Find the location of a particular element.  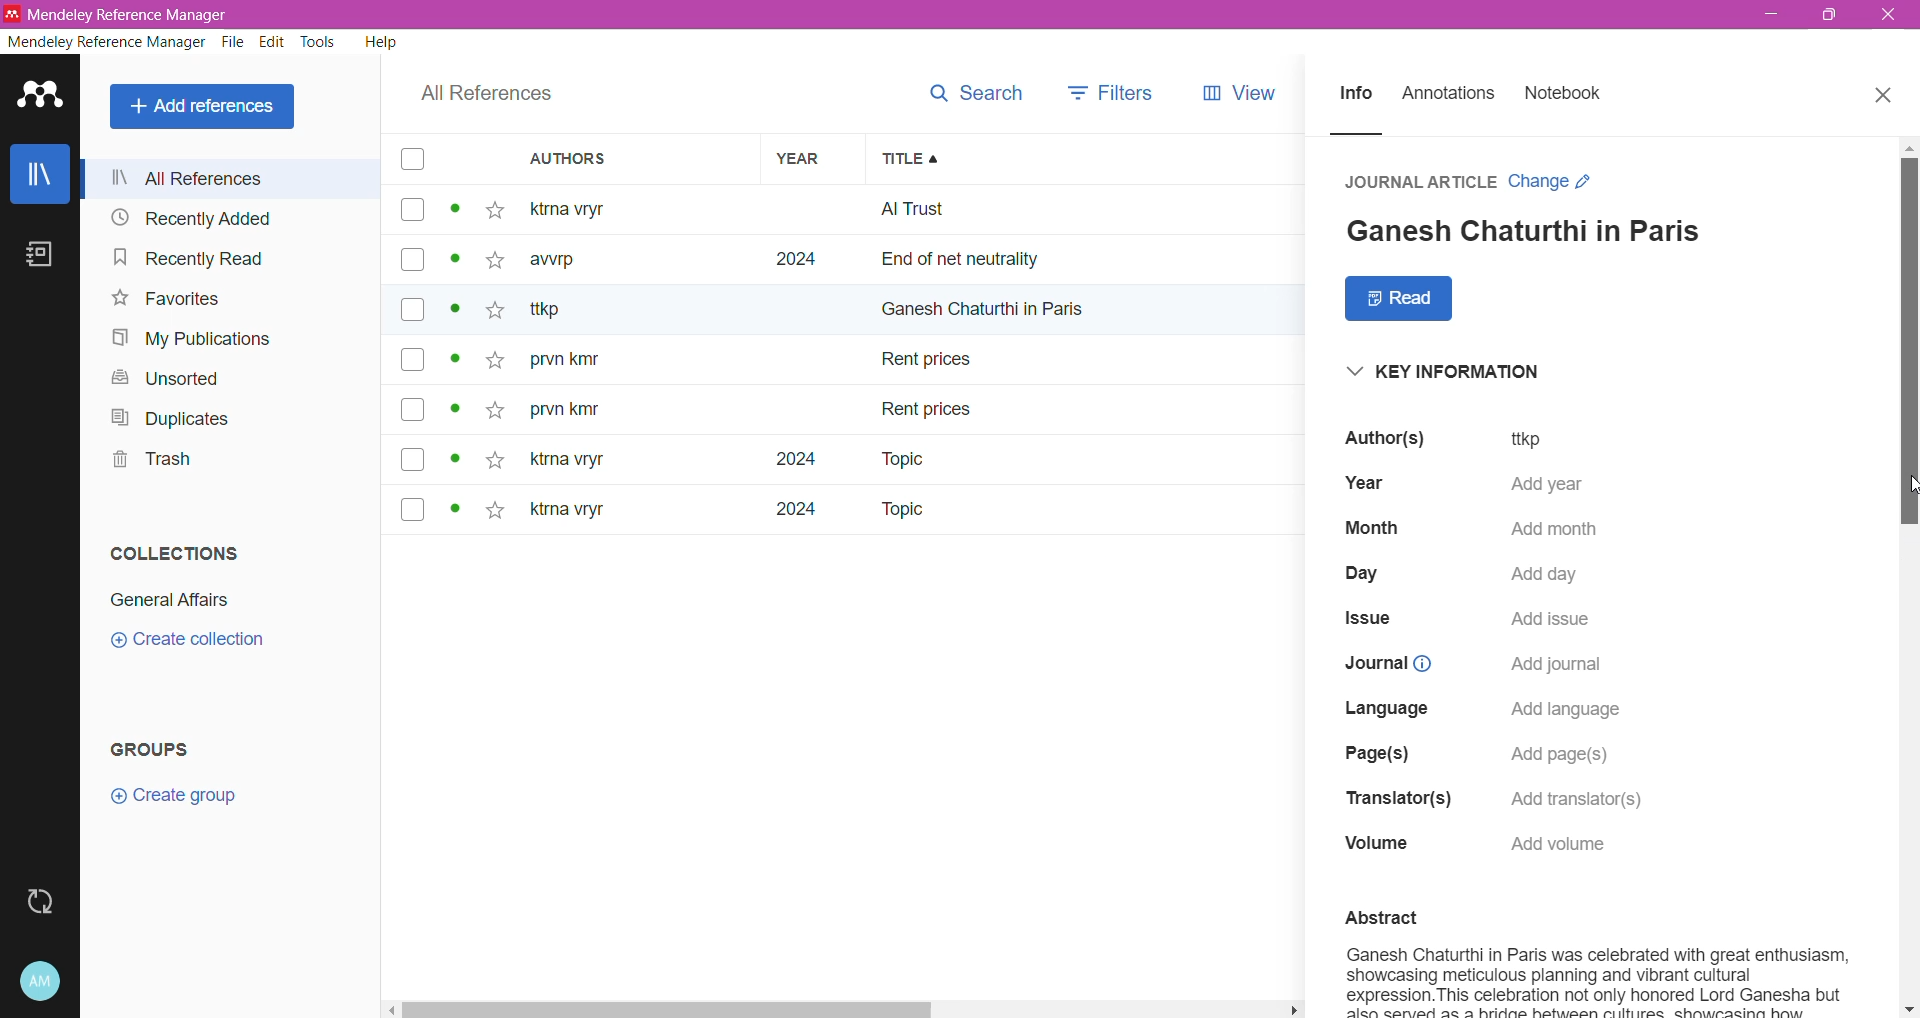

Click to view details of the reference is located at coordinates (459, 362).